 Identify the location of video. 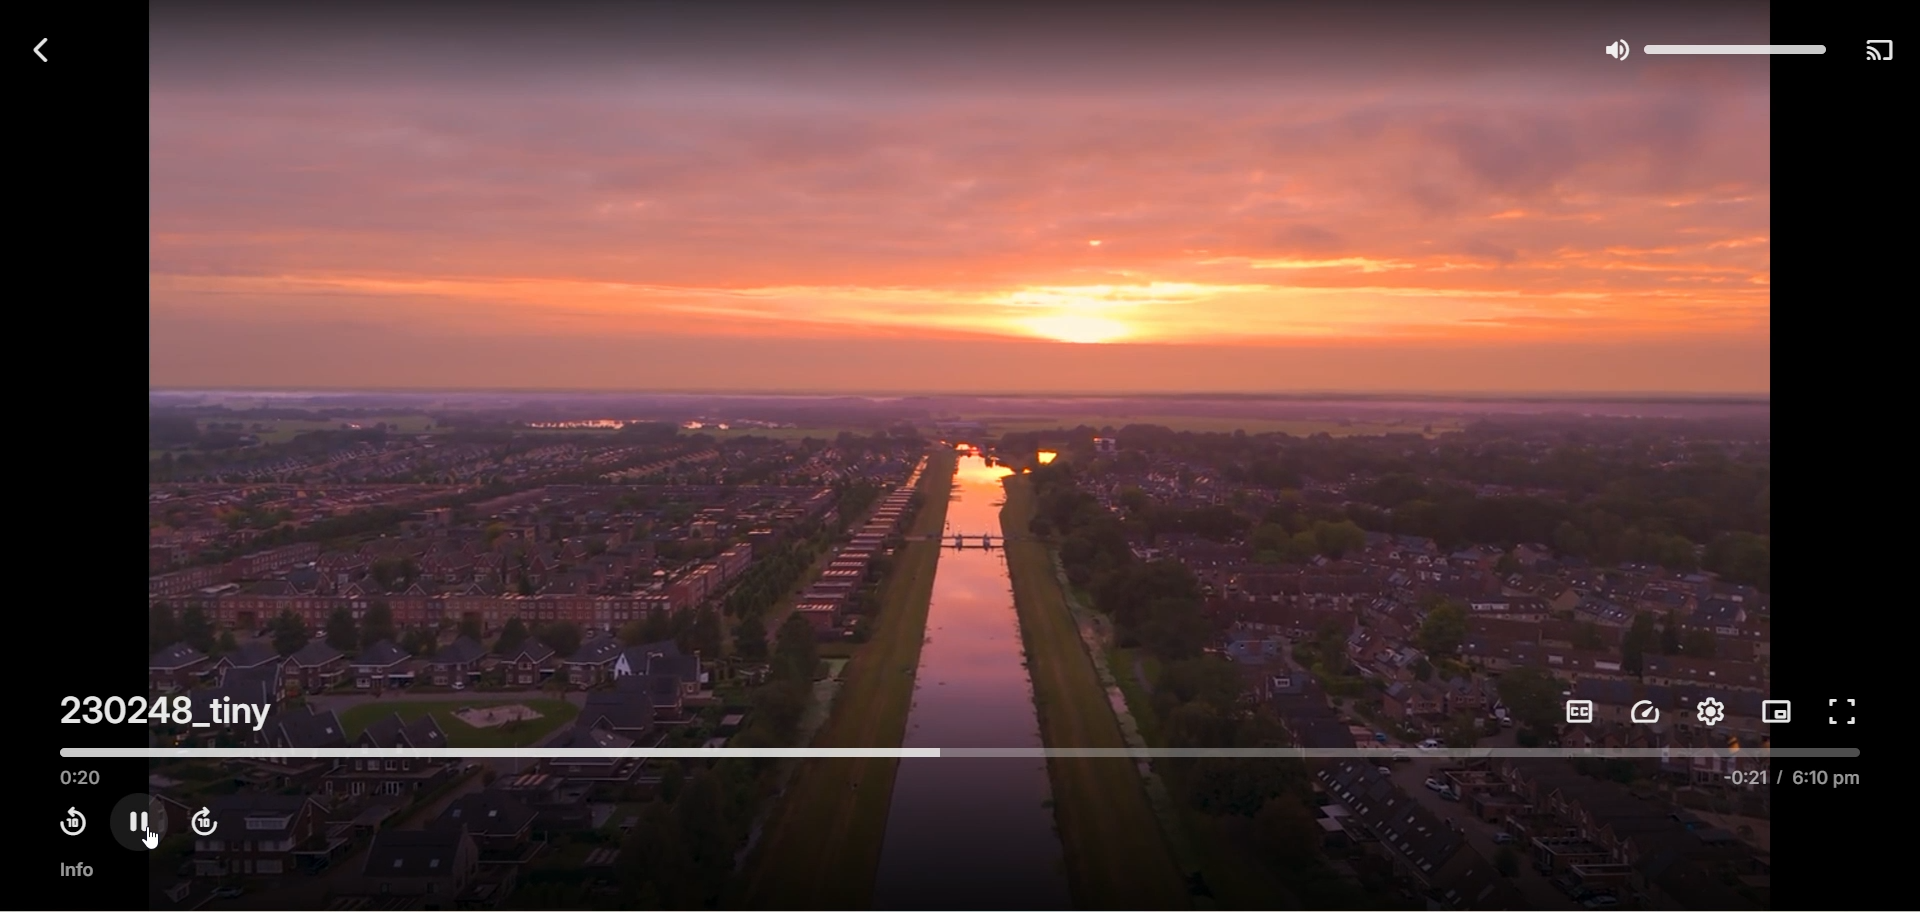
(968, 377).